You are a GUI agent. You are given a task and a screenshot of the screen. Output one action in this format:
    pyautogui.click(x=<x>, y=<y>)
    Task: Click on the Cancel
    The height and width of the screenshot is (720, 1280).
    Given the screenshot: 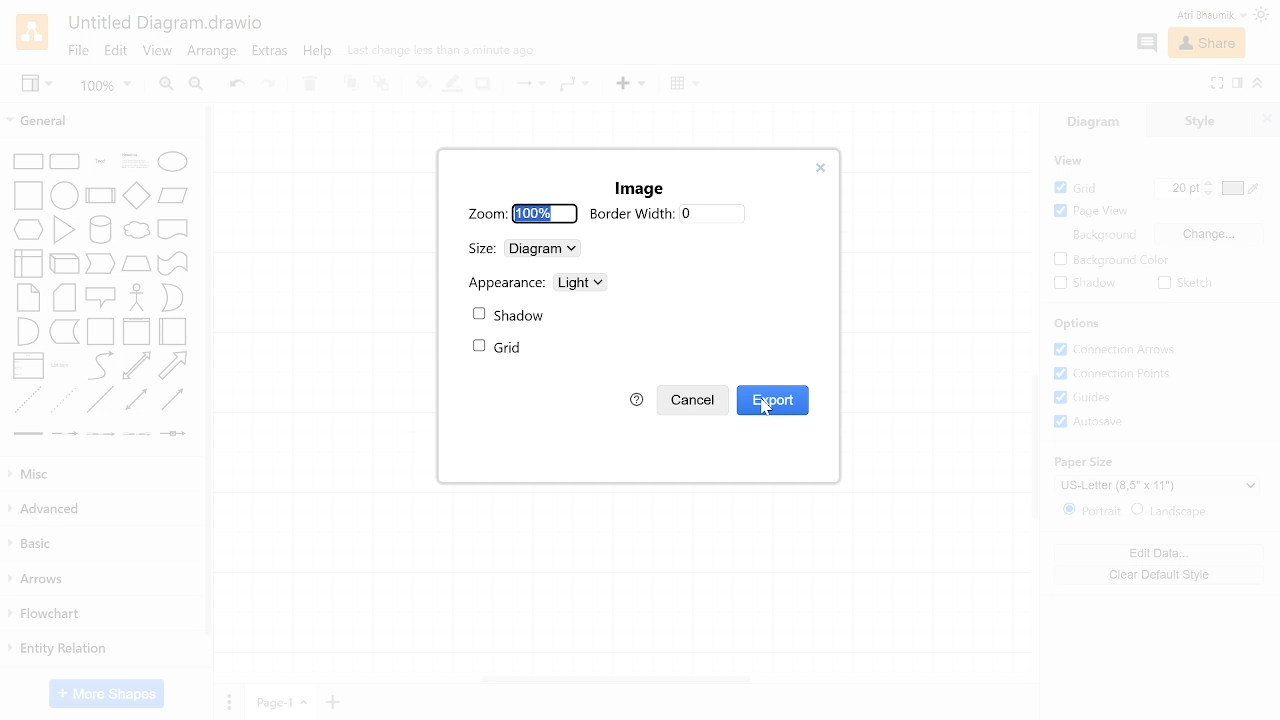 What is the action you would take?
    pyautogui.click(x=693, y=400)
    